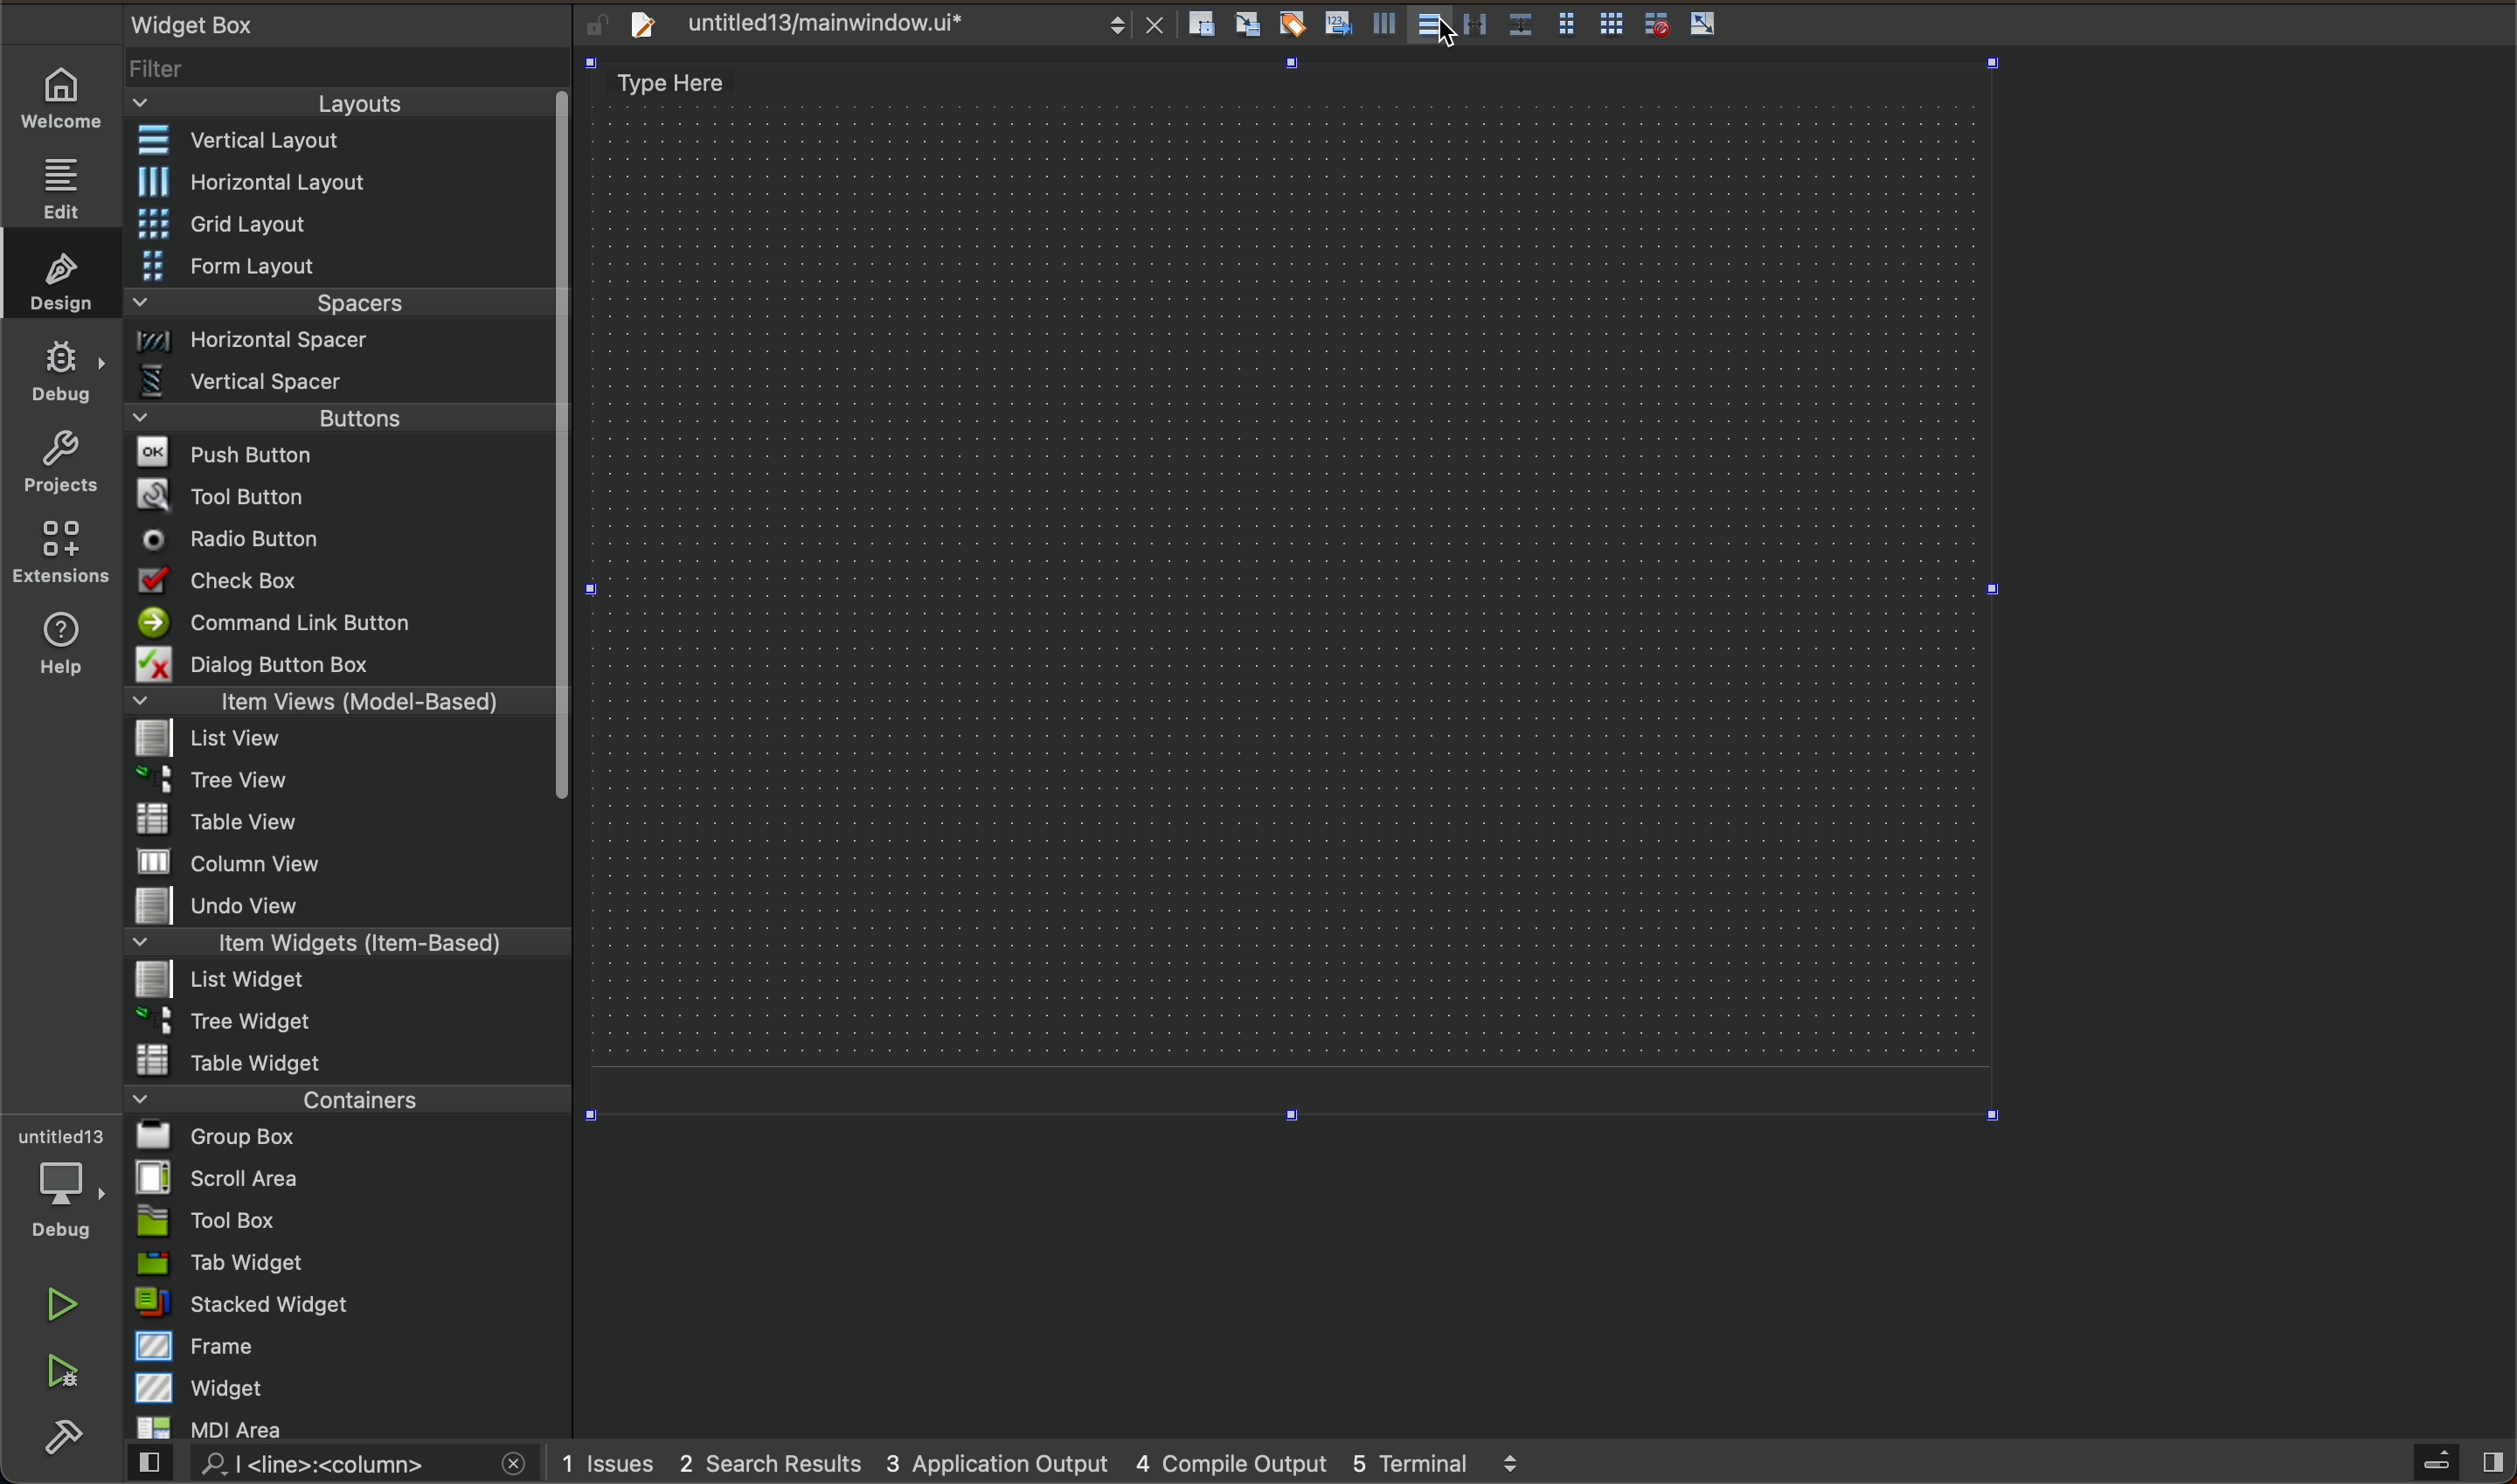 This screenshot has width=2517, height=1484. Describe the element at coordinates (346, 1347) in the screenshot. I see `frame` at that location.